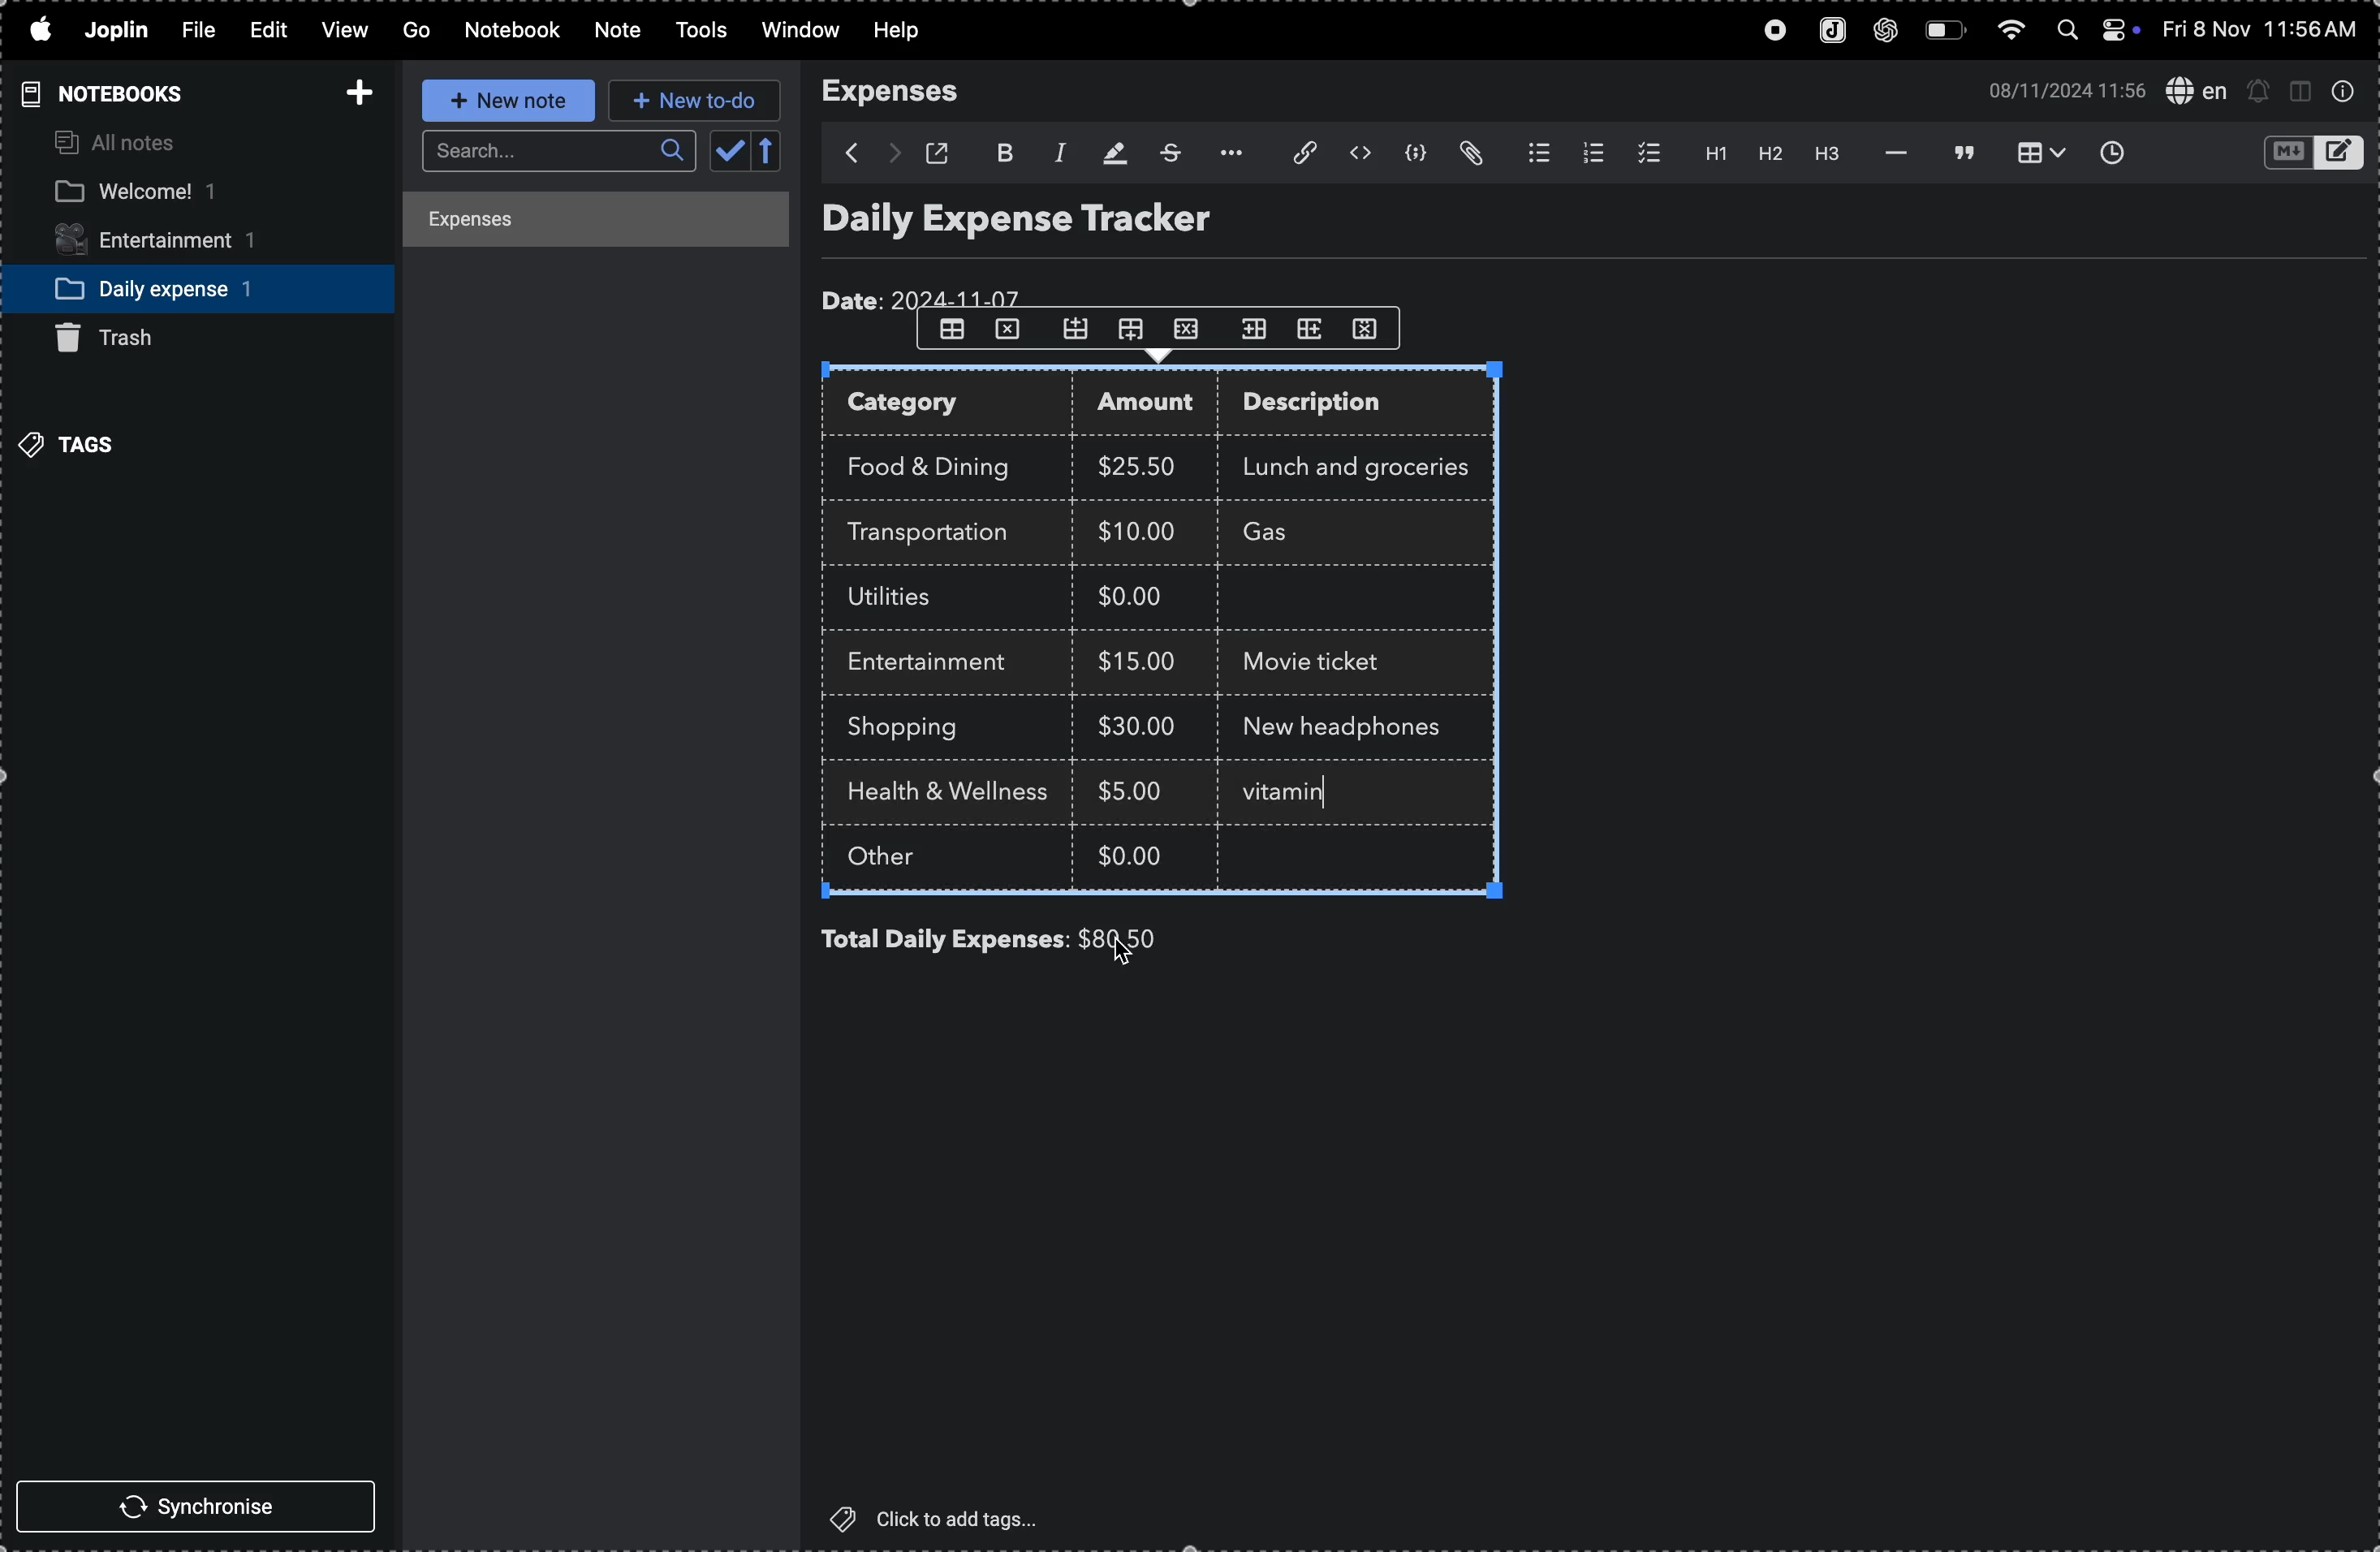 This screenshot has width=2380, height=1552. I want to click on code, so click(1417, 156).